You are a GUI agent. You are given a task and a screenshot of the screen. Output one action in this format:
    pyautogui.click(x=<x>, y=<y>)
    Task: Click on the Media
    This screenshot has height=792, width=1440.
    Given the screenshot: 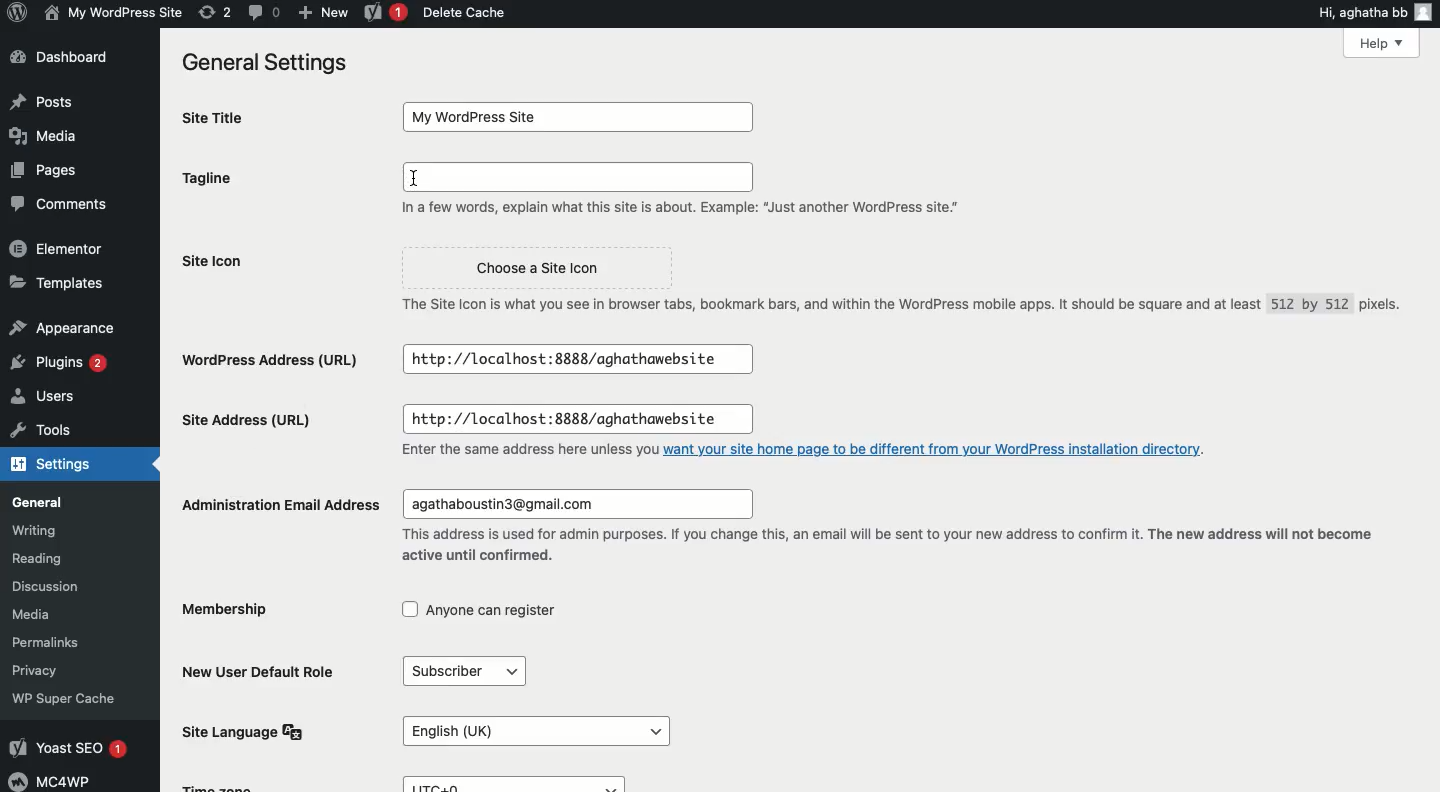 What is the action you would take?
    pyautogui.click(x=43, y=615)
    